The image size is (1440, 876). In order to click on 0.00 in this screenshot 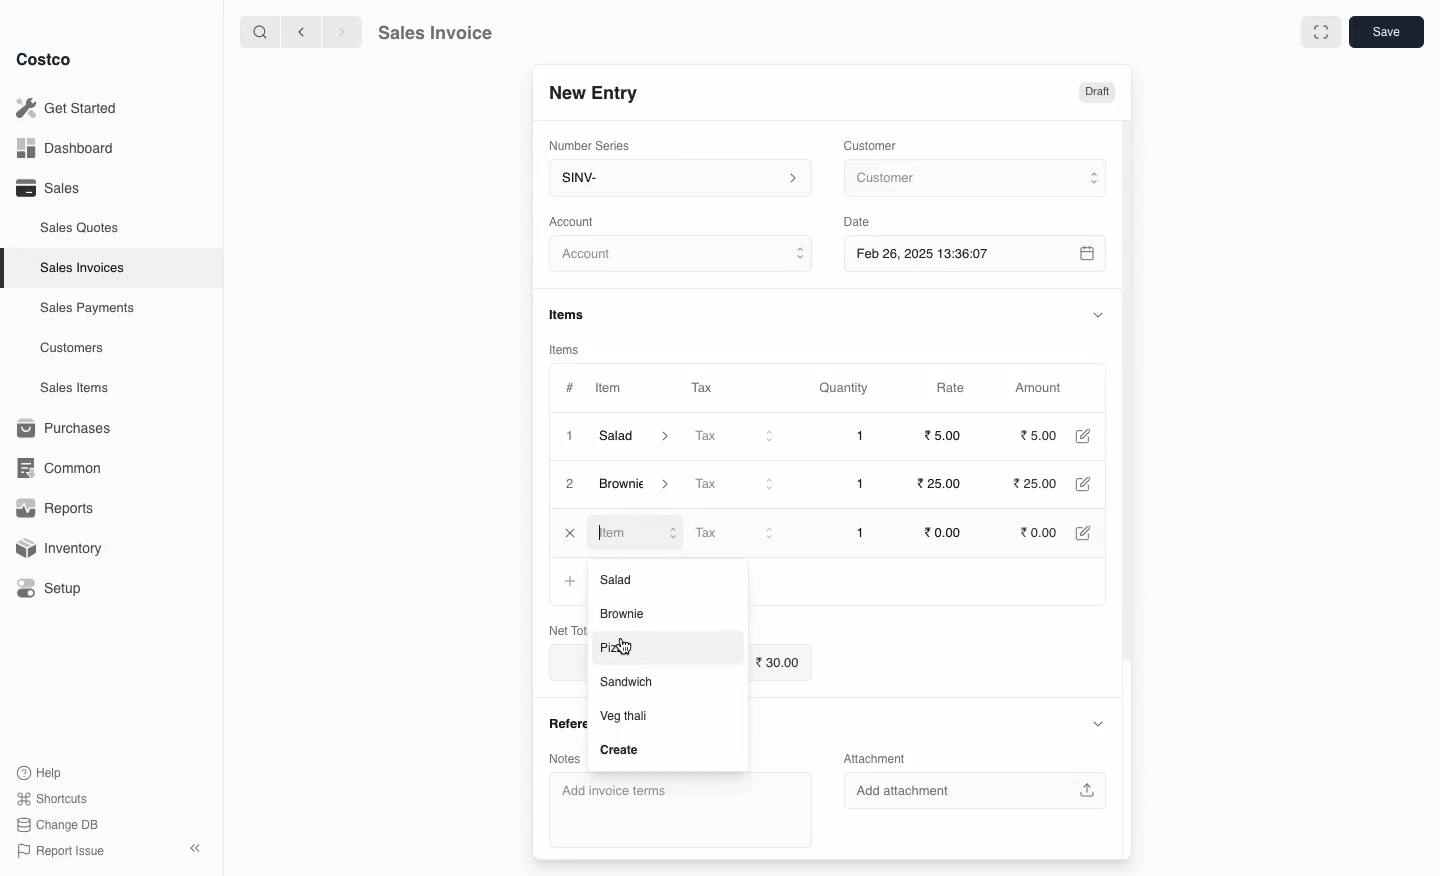, I will do `click(1037, 530)`.